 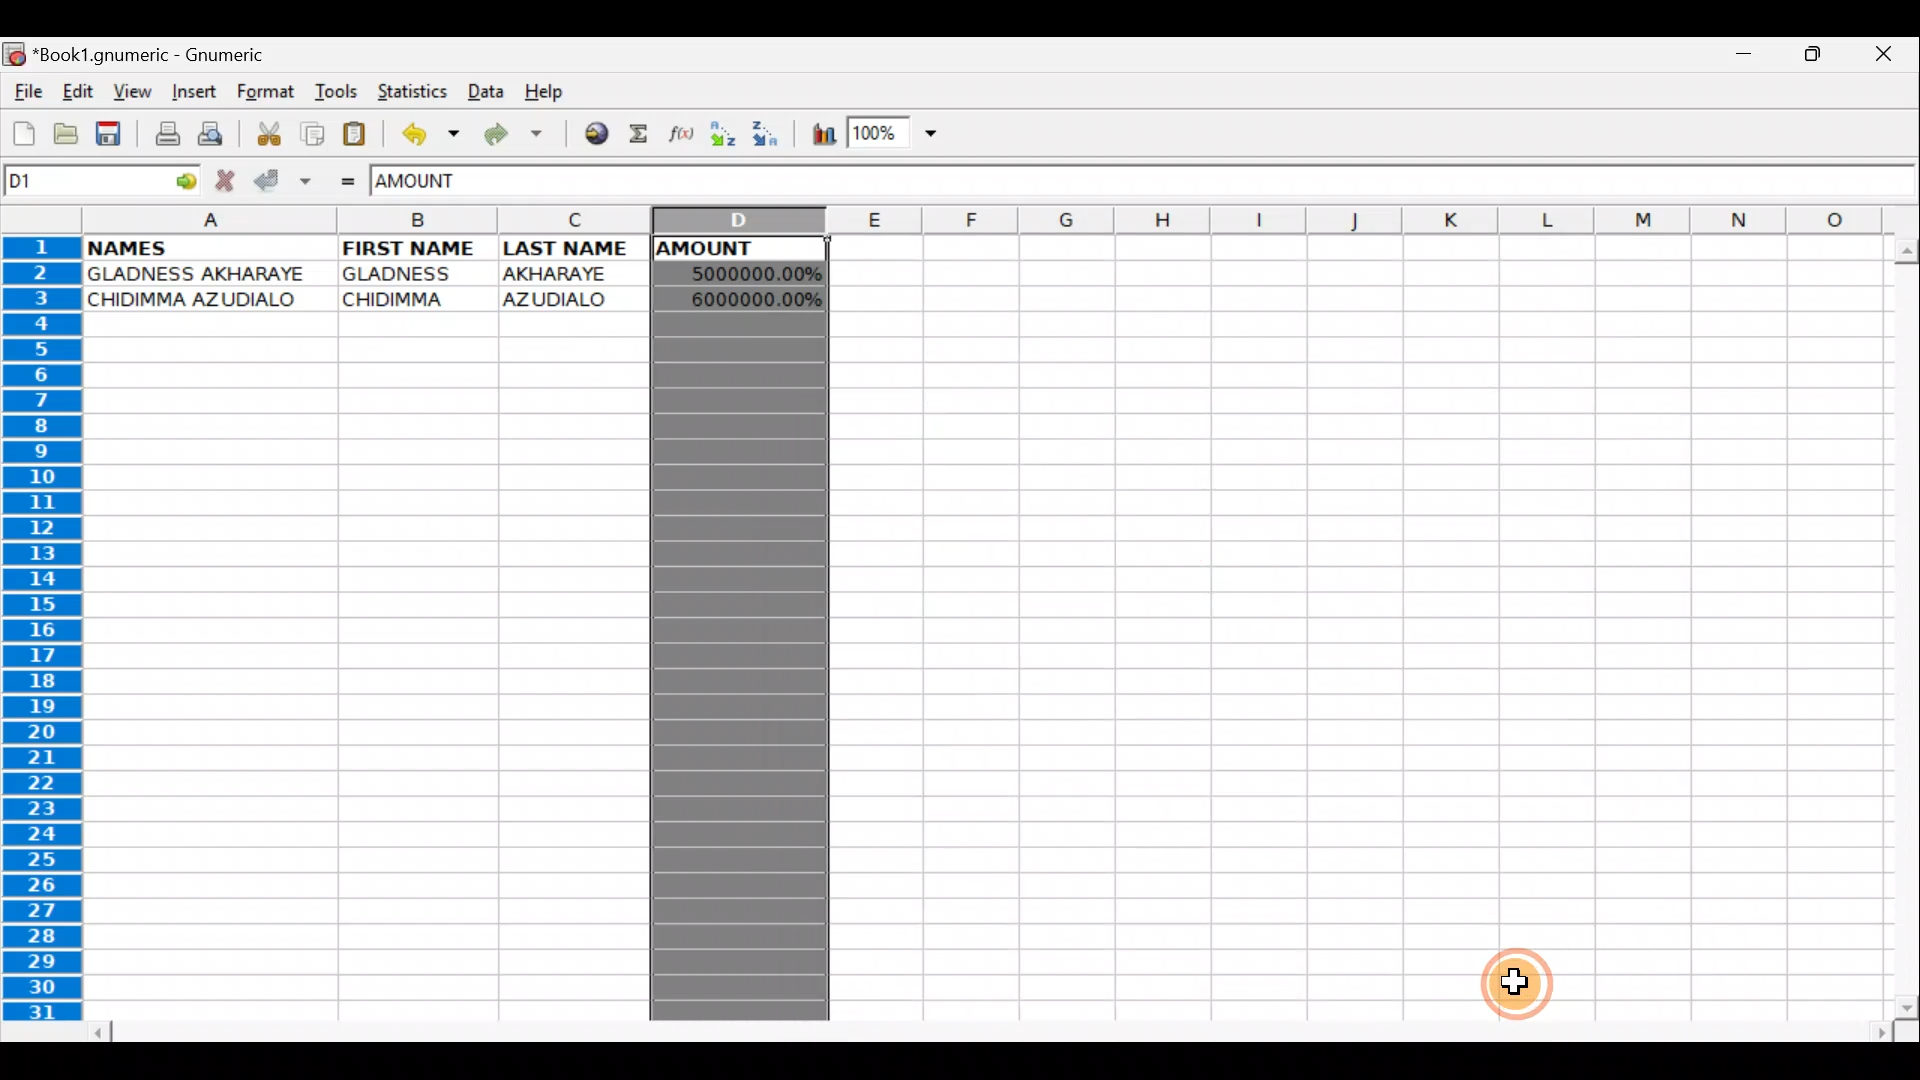 What do you see at coordinates (640, 135) in the screenshot?
I see `Sum in the current cell` at bounding box center [640, 135].